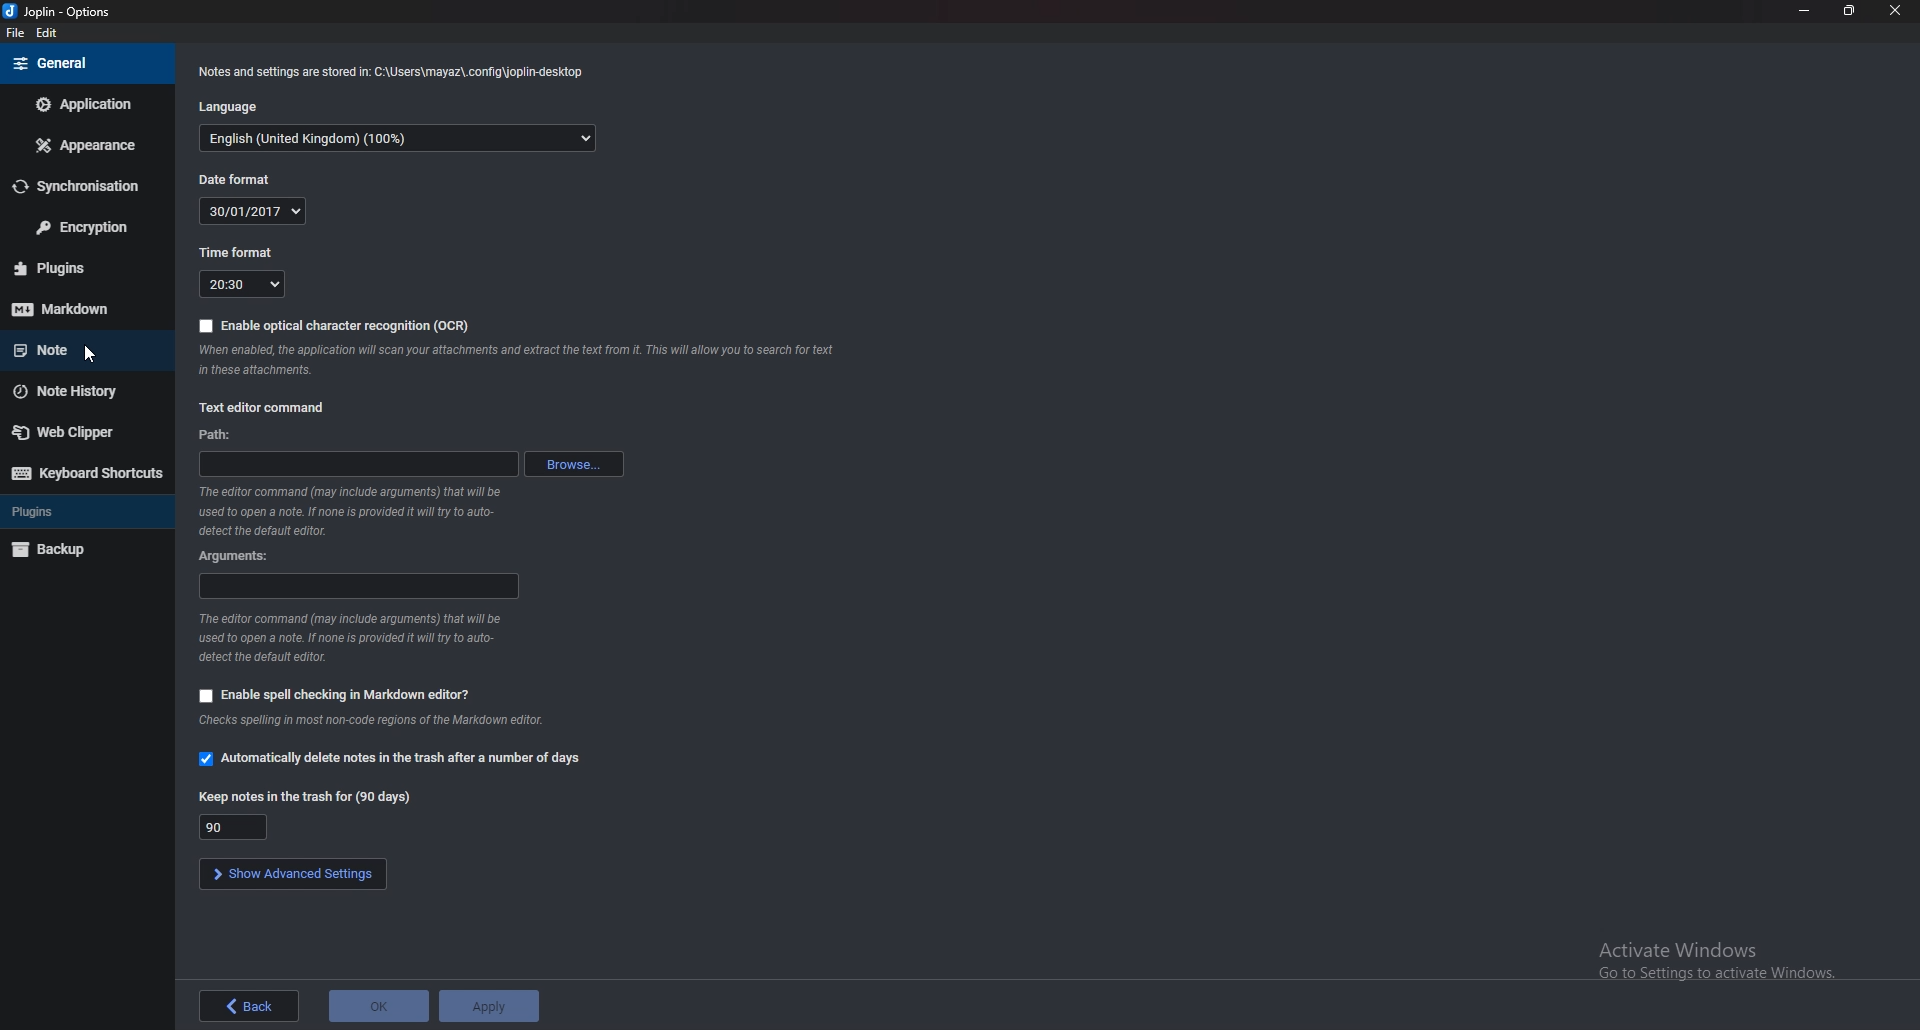  What do you see at coordinates (356, 463) in the screenshot?
I see `path` at bounding box center [356, 463].